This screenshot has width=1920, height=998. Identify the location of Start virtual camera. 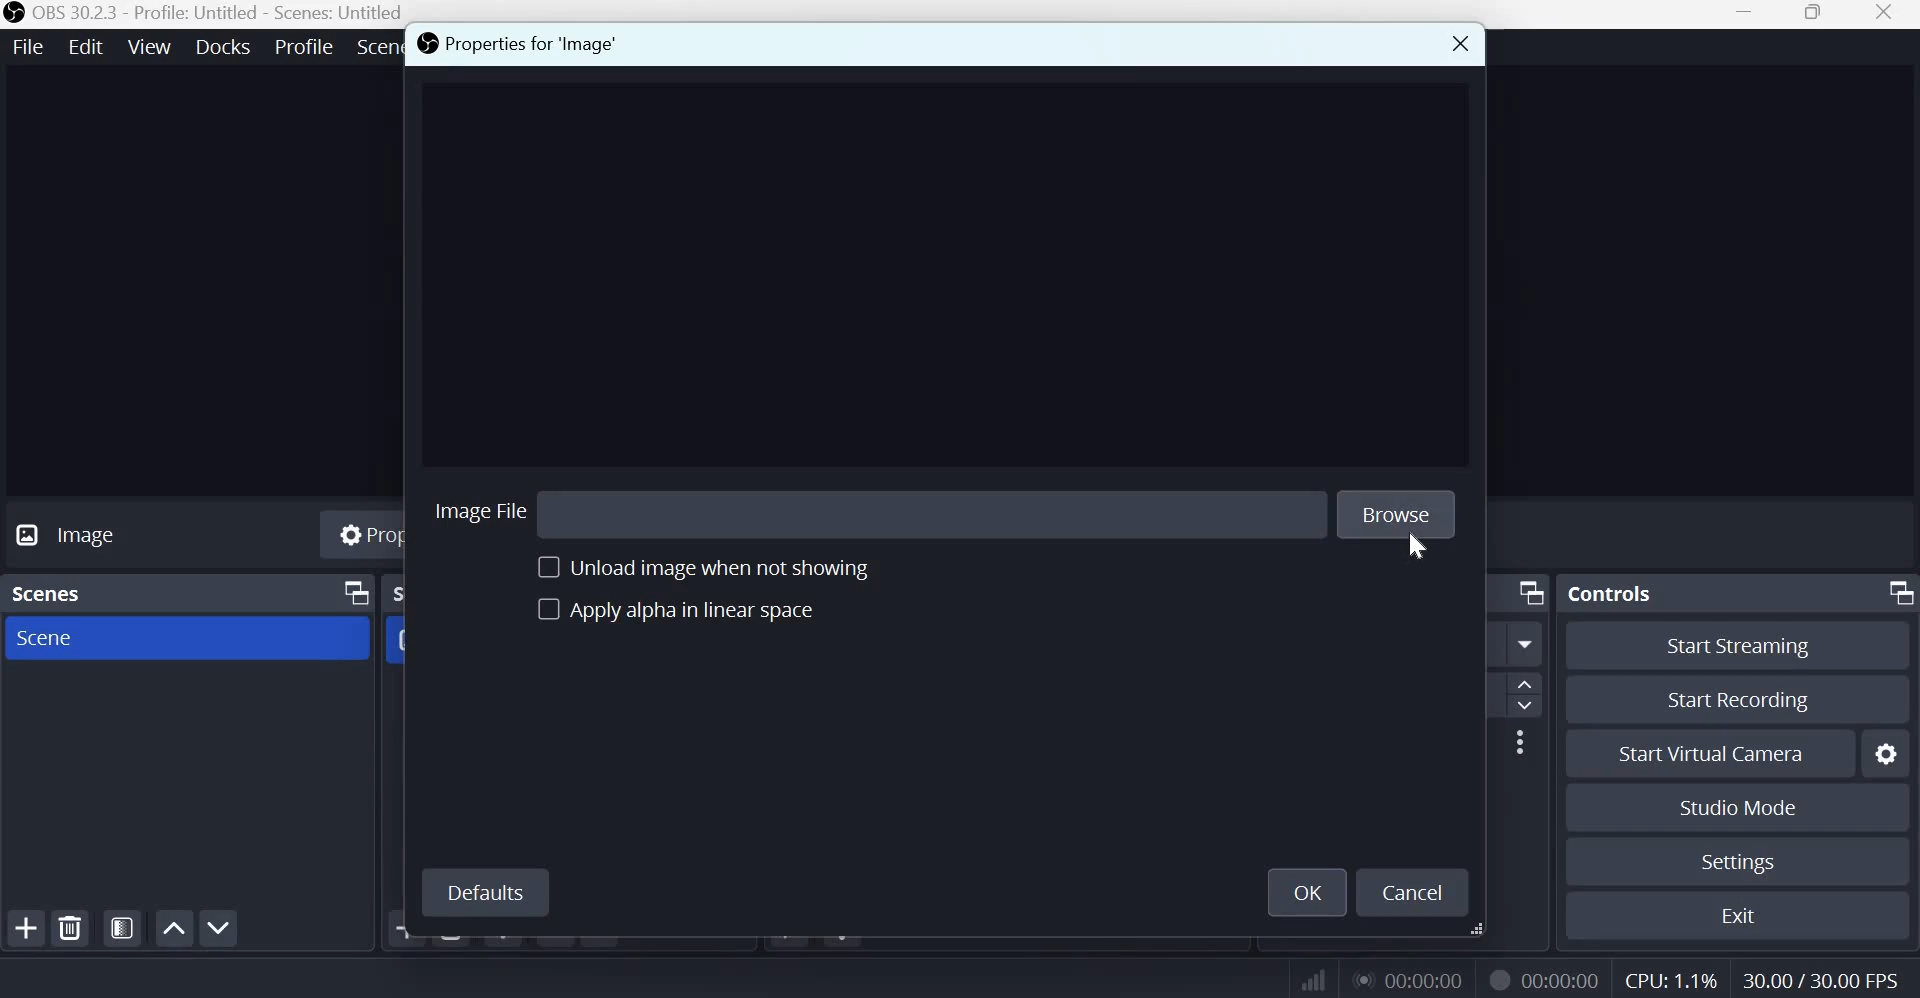
(1726, 751).